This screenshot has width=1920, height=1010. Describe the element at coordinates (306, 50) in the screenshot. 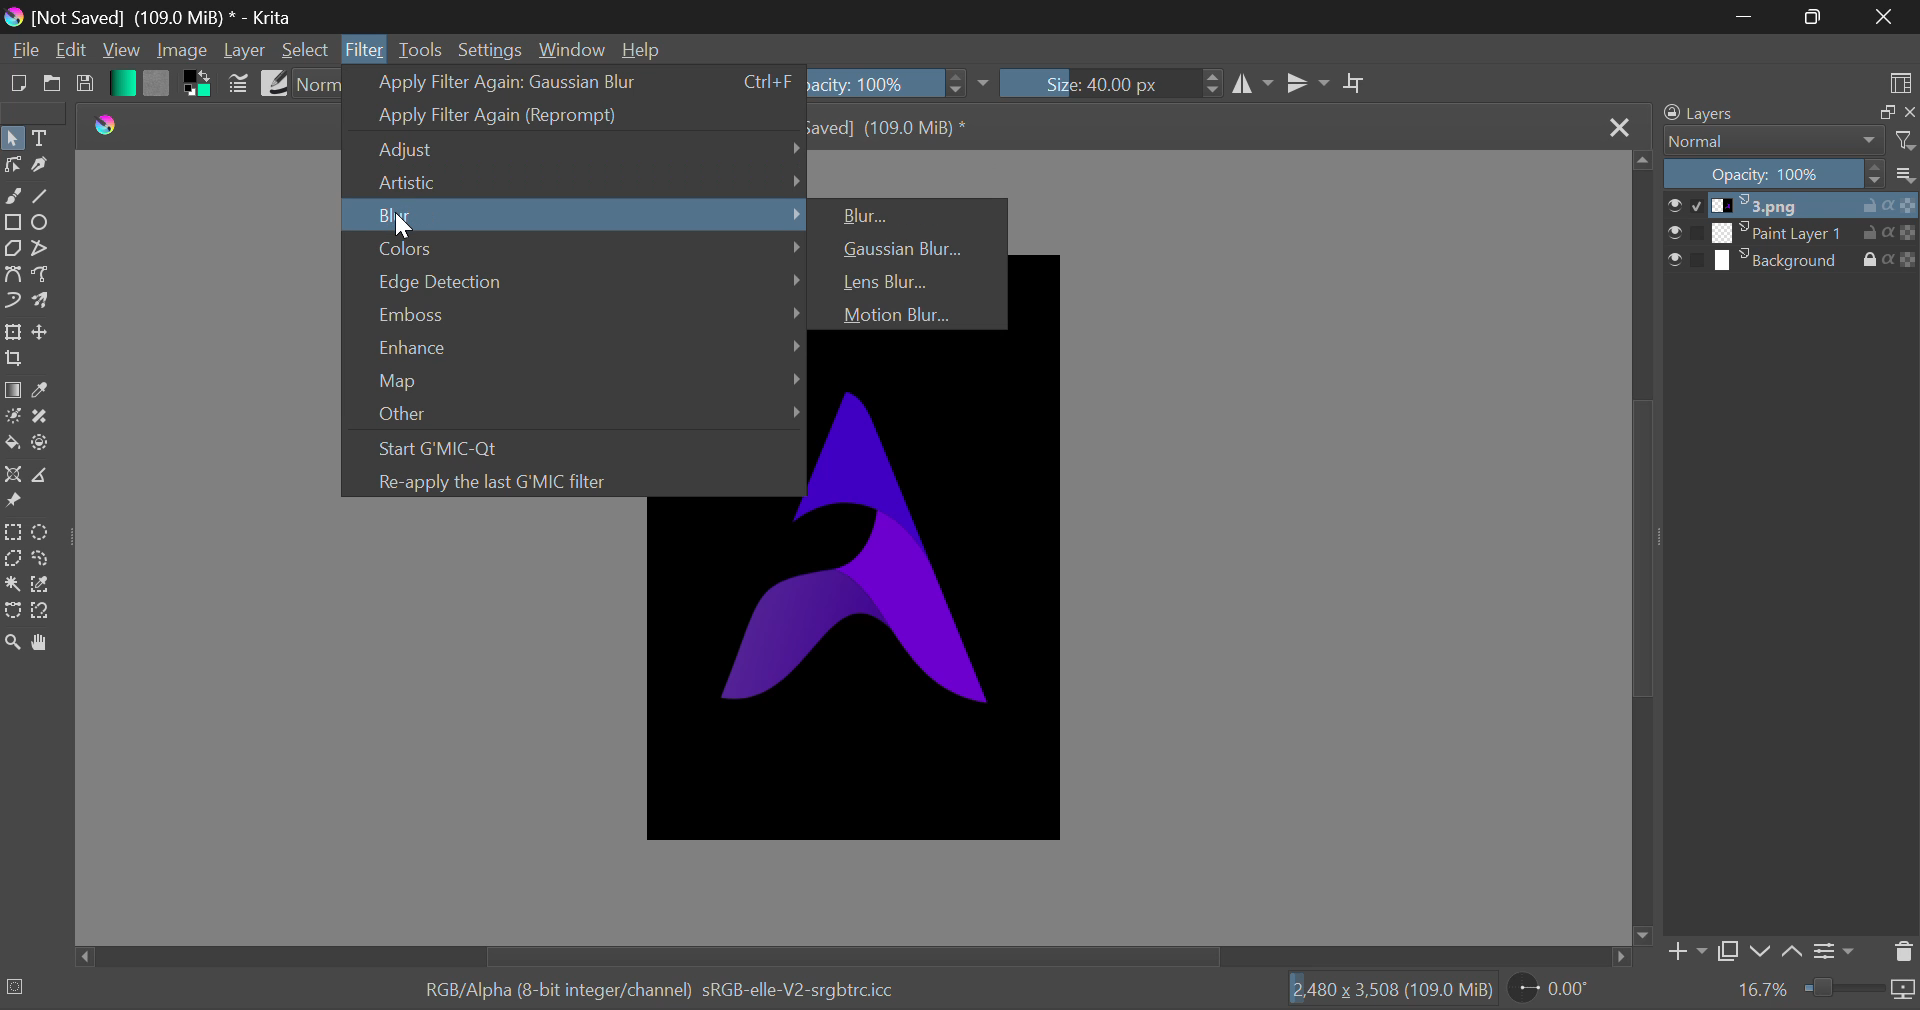

I see `Select` at that location.